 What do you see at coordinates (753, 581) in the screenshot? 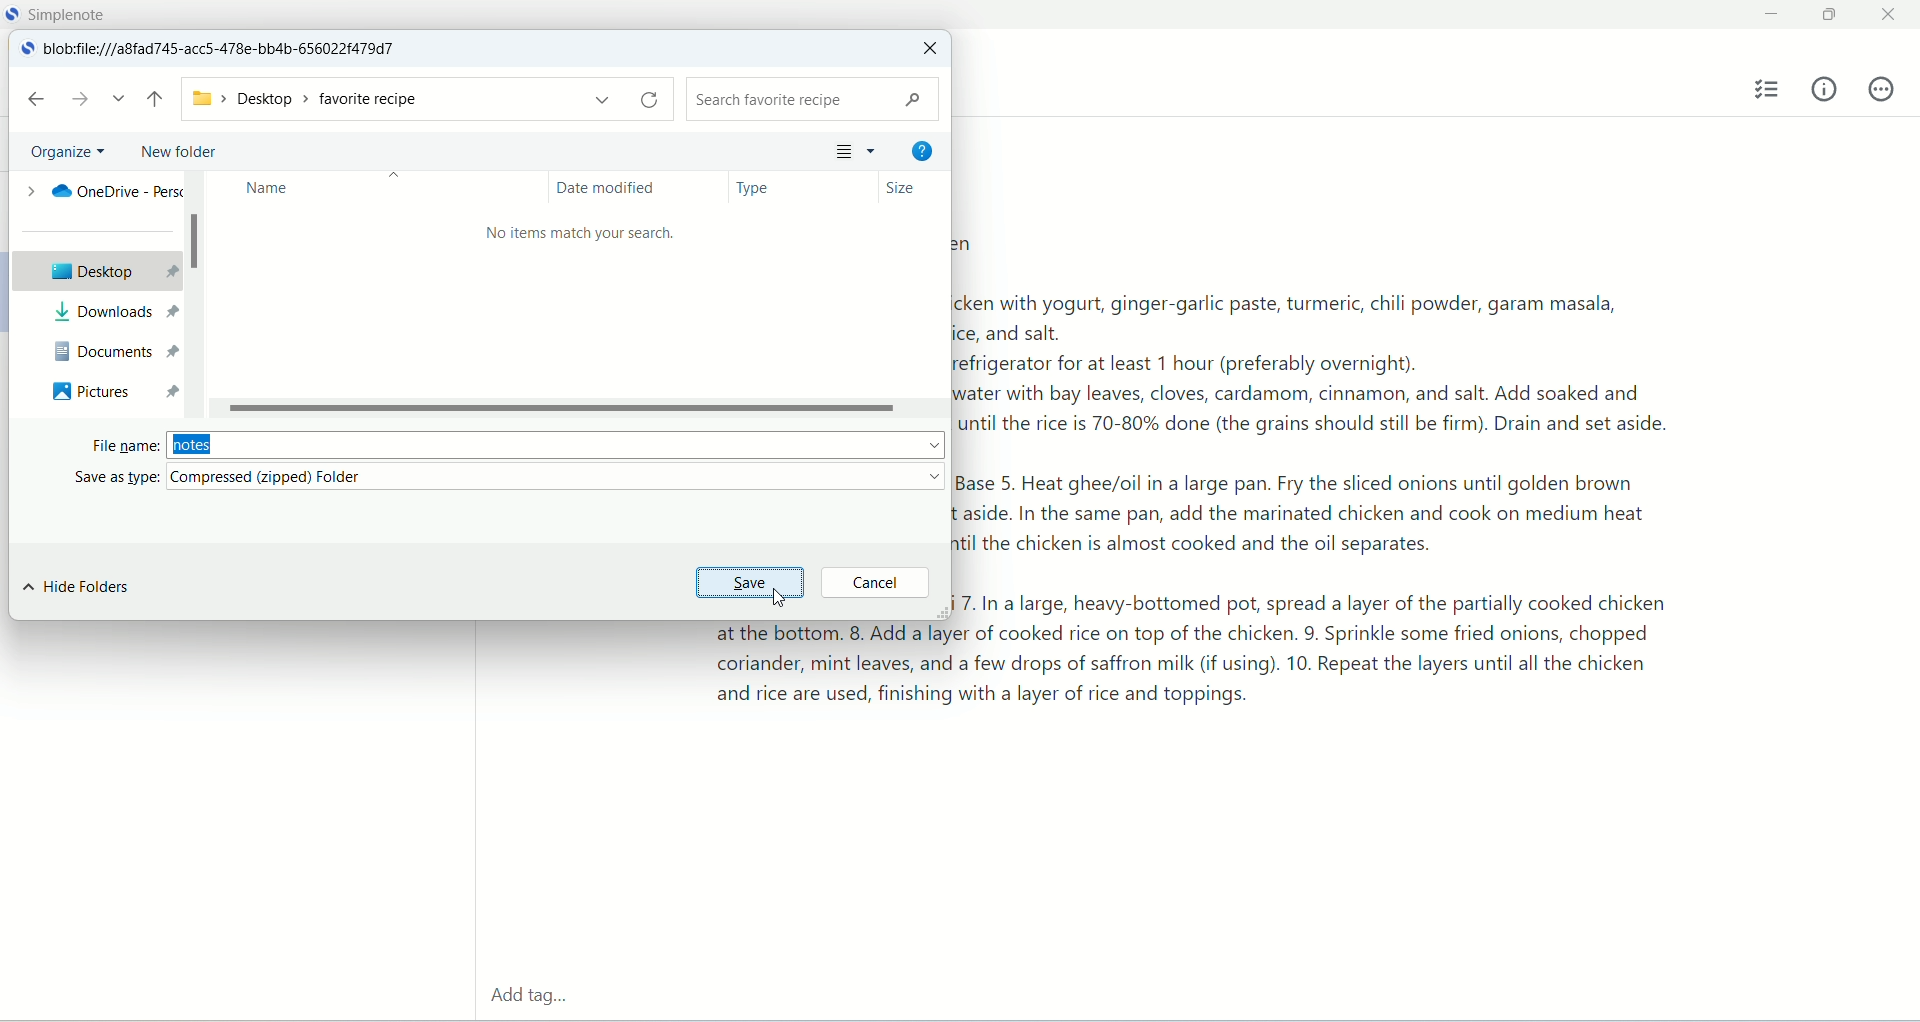
I see `save` at bounding box center [753, 581].